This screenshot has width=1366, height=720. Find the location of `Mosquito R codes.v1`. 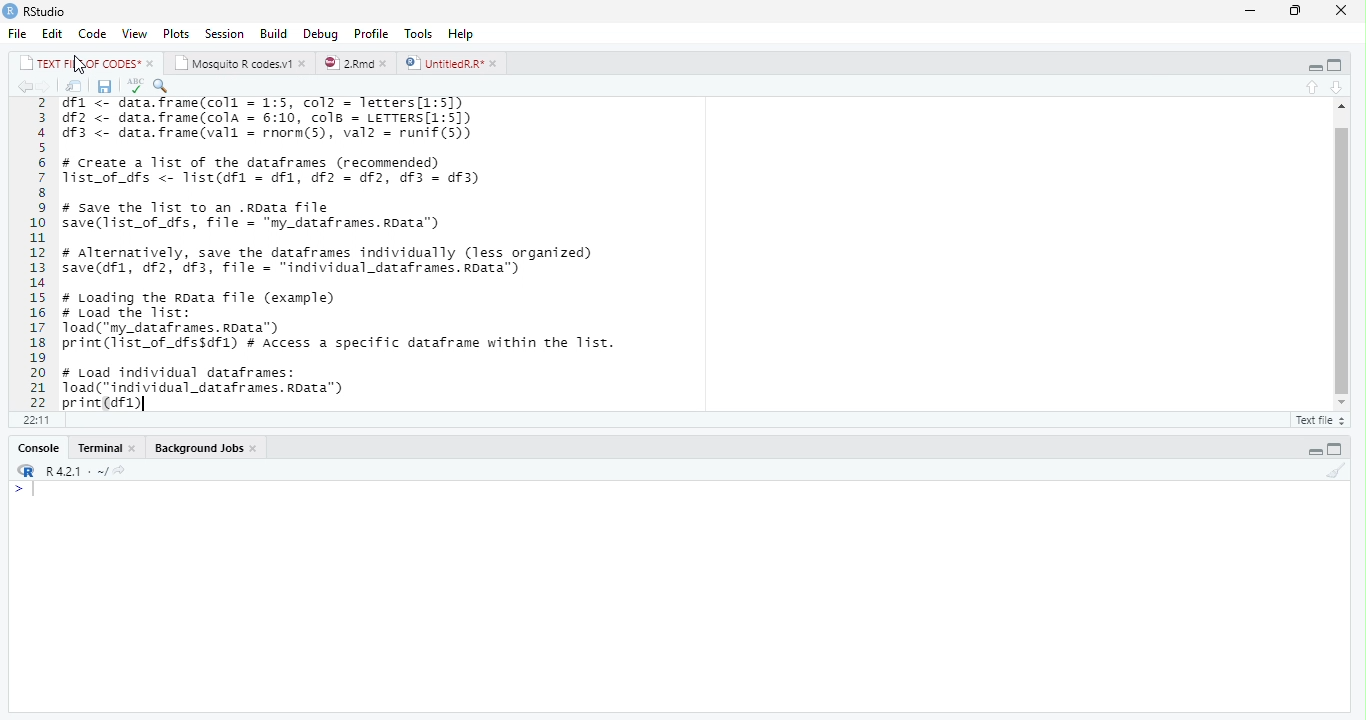

Mosquito R codes.v1 is located at coordinates (239, 62).